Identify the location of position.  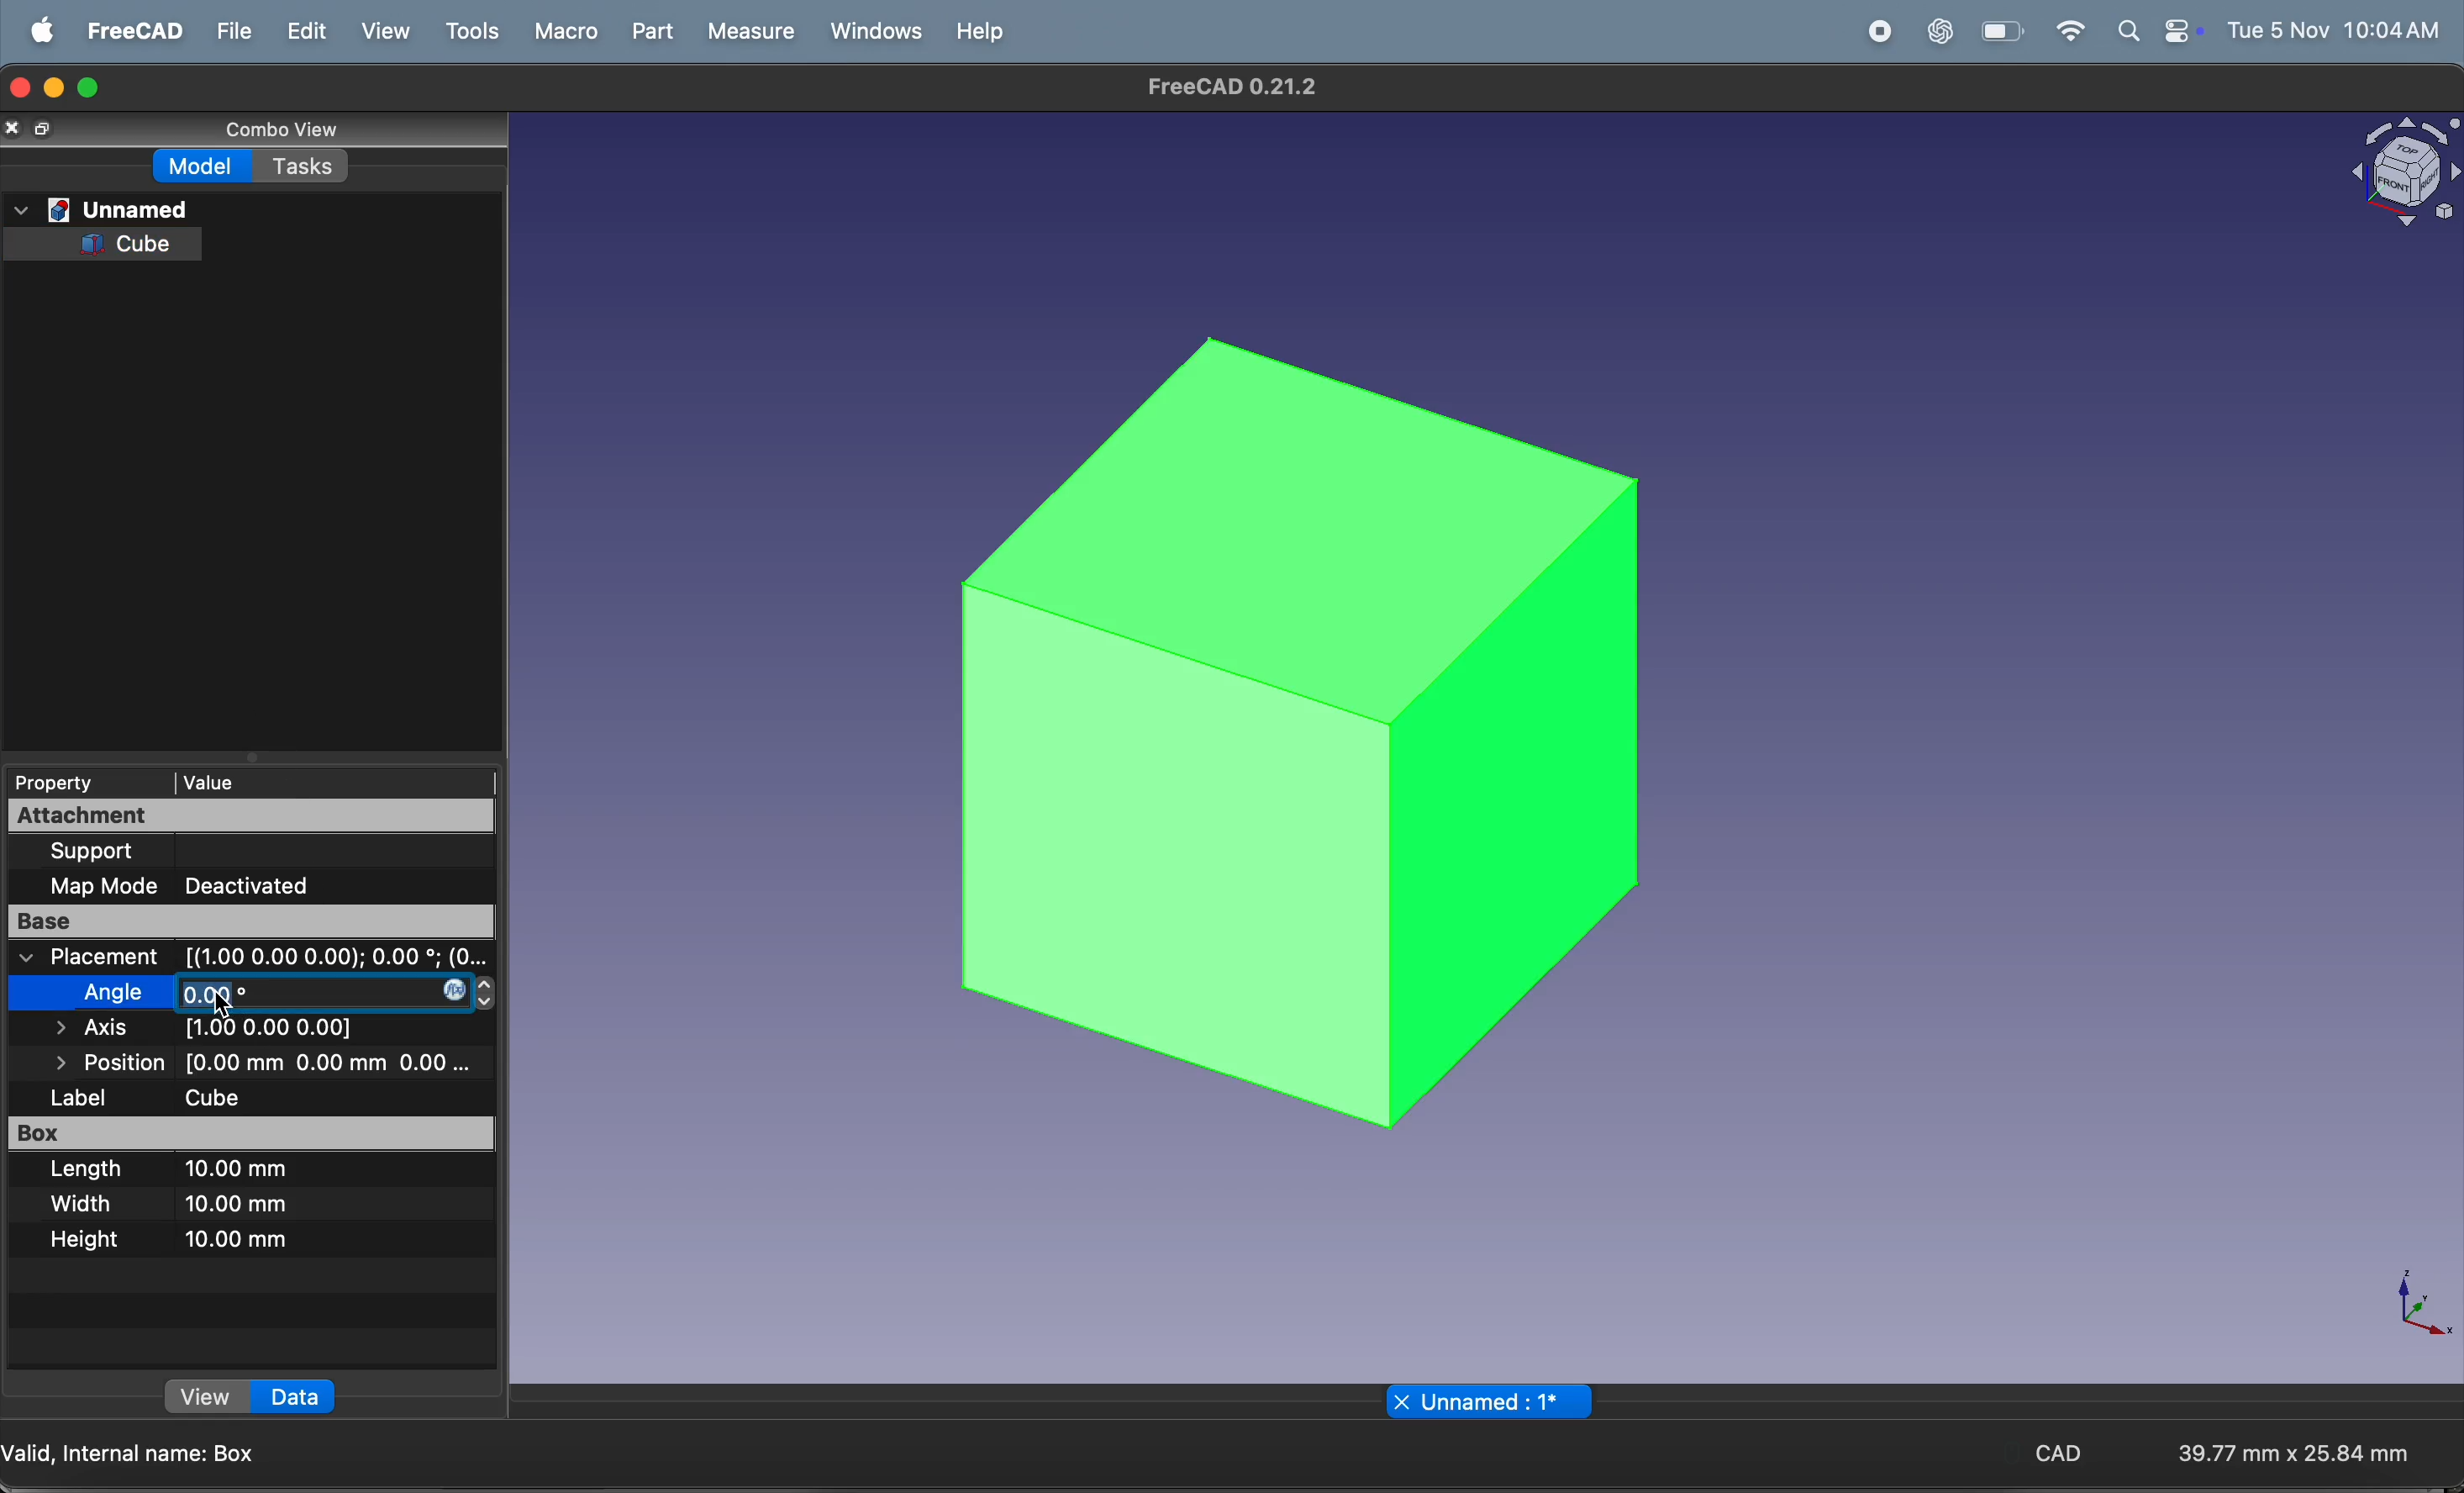
(96, 1063).